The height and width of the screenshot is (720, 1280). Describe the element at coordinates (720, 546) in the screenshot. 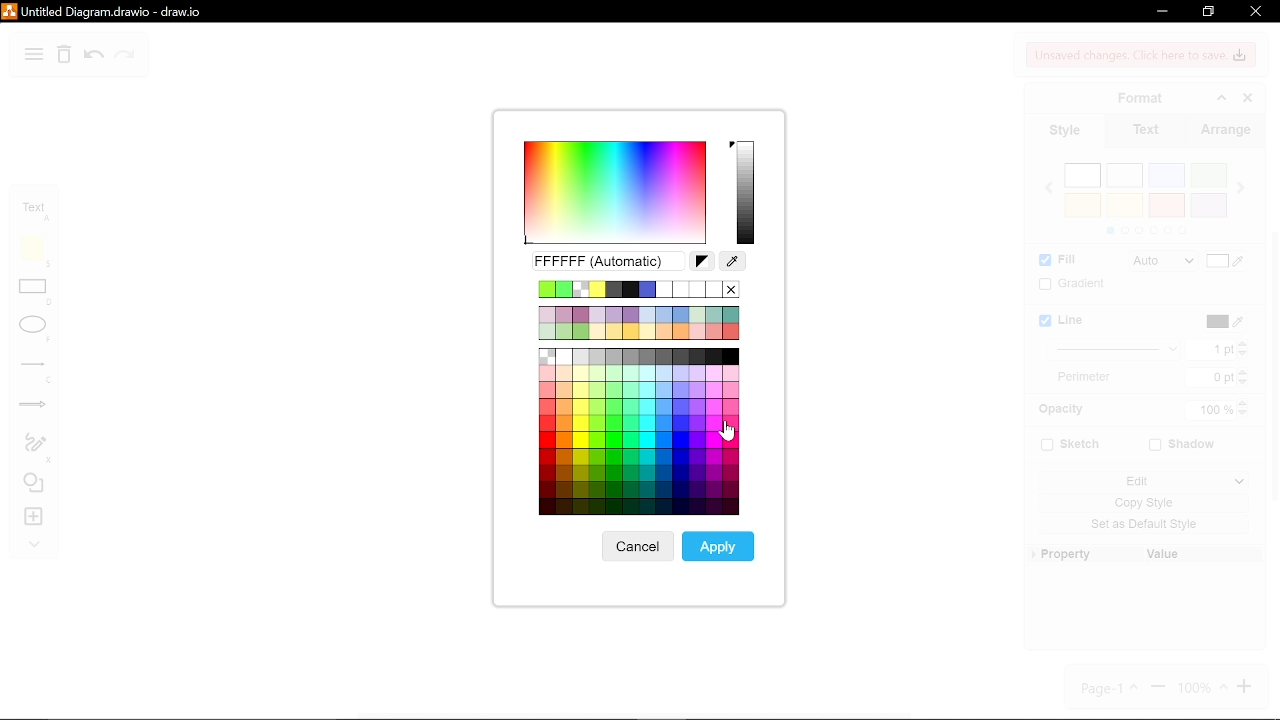

I see `apply` at that location.